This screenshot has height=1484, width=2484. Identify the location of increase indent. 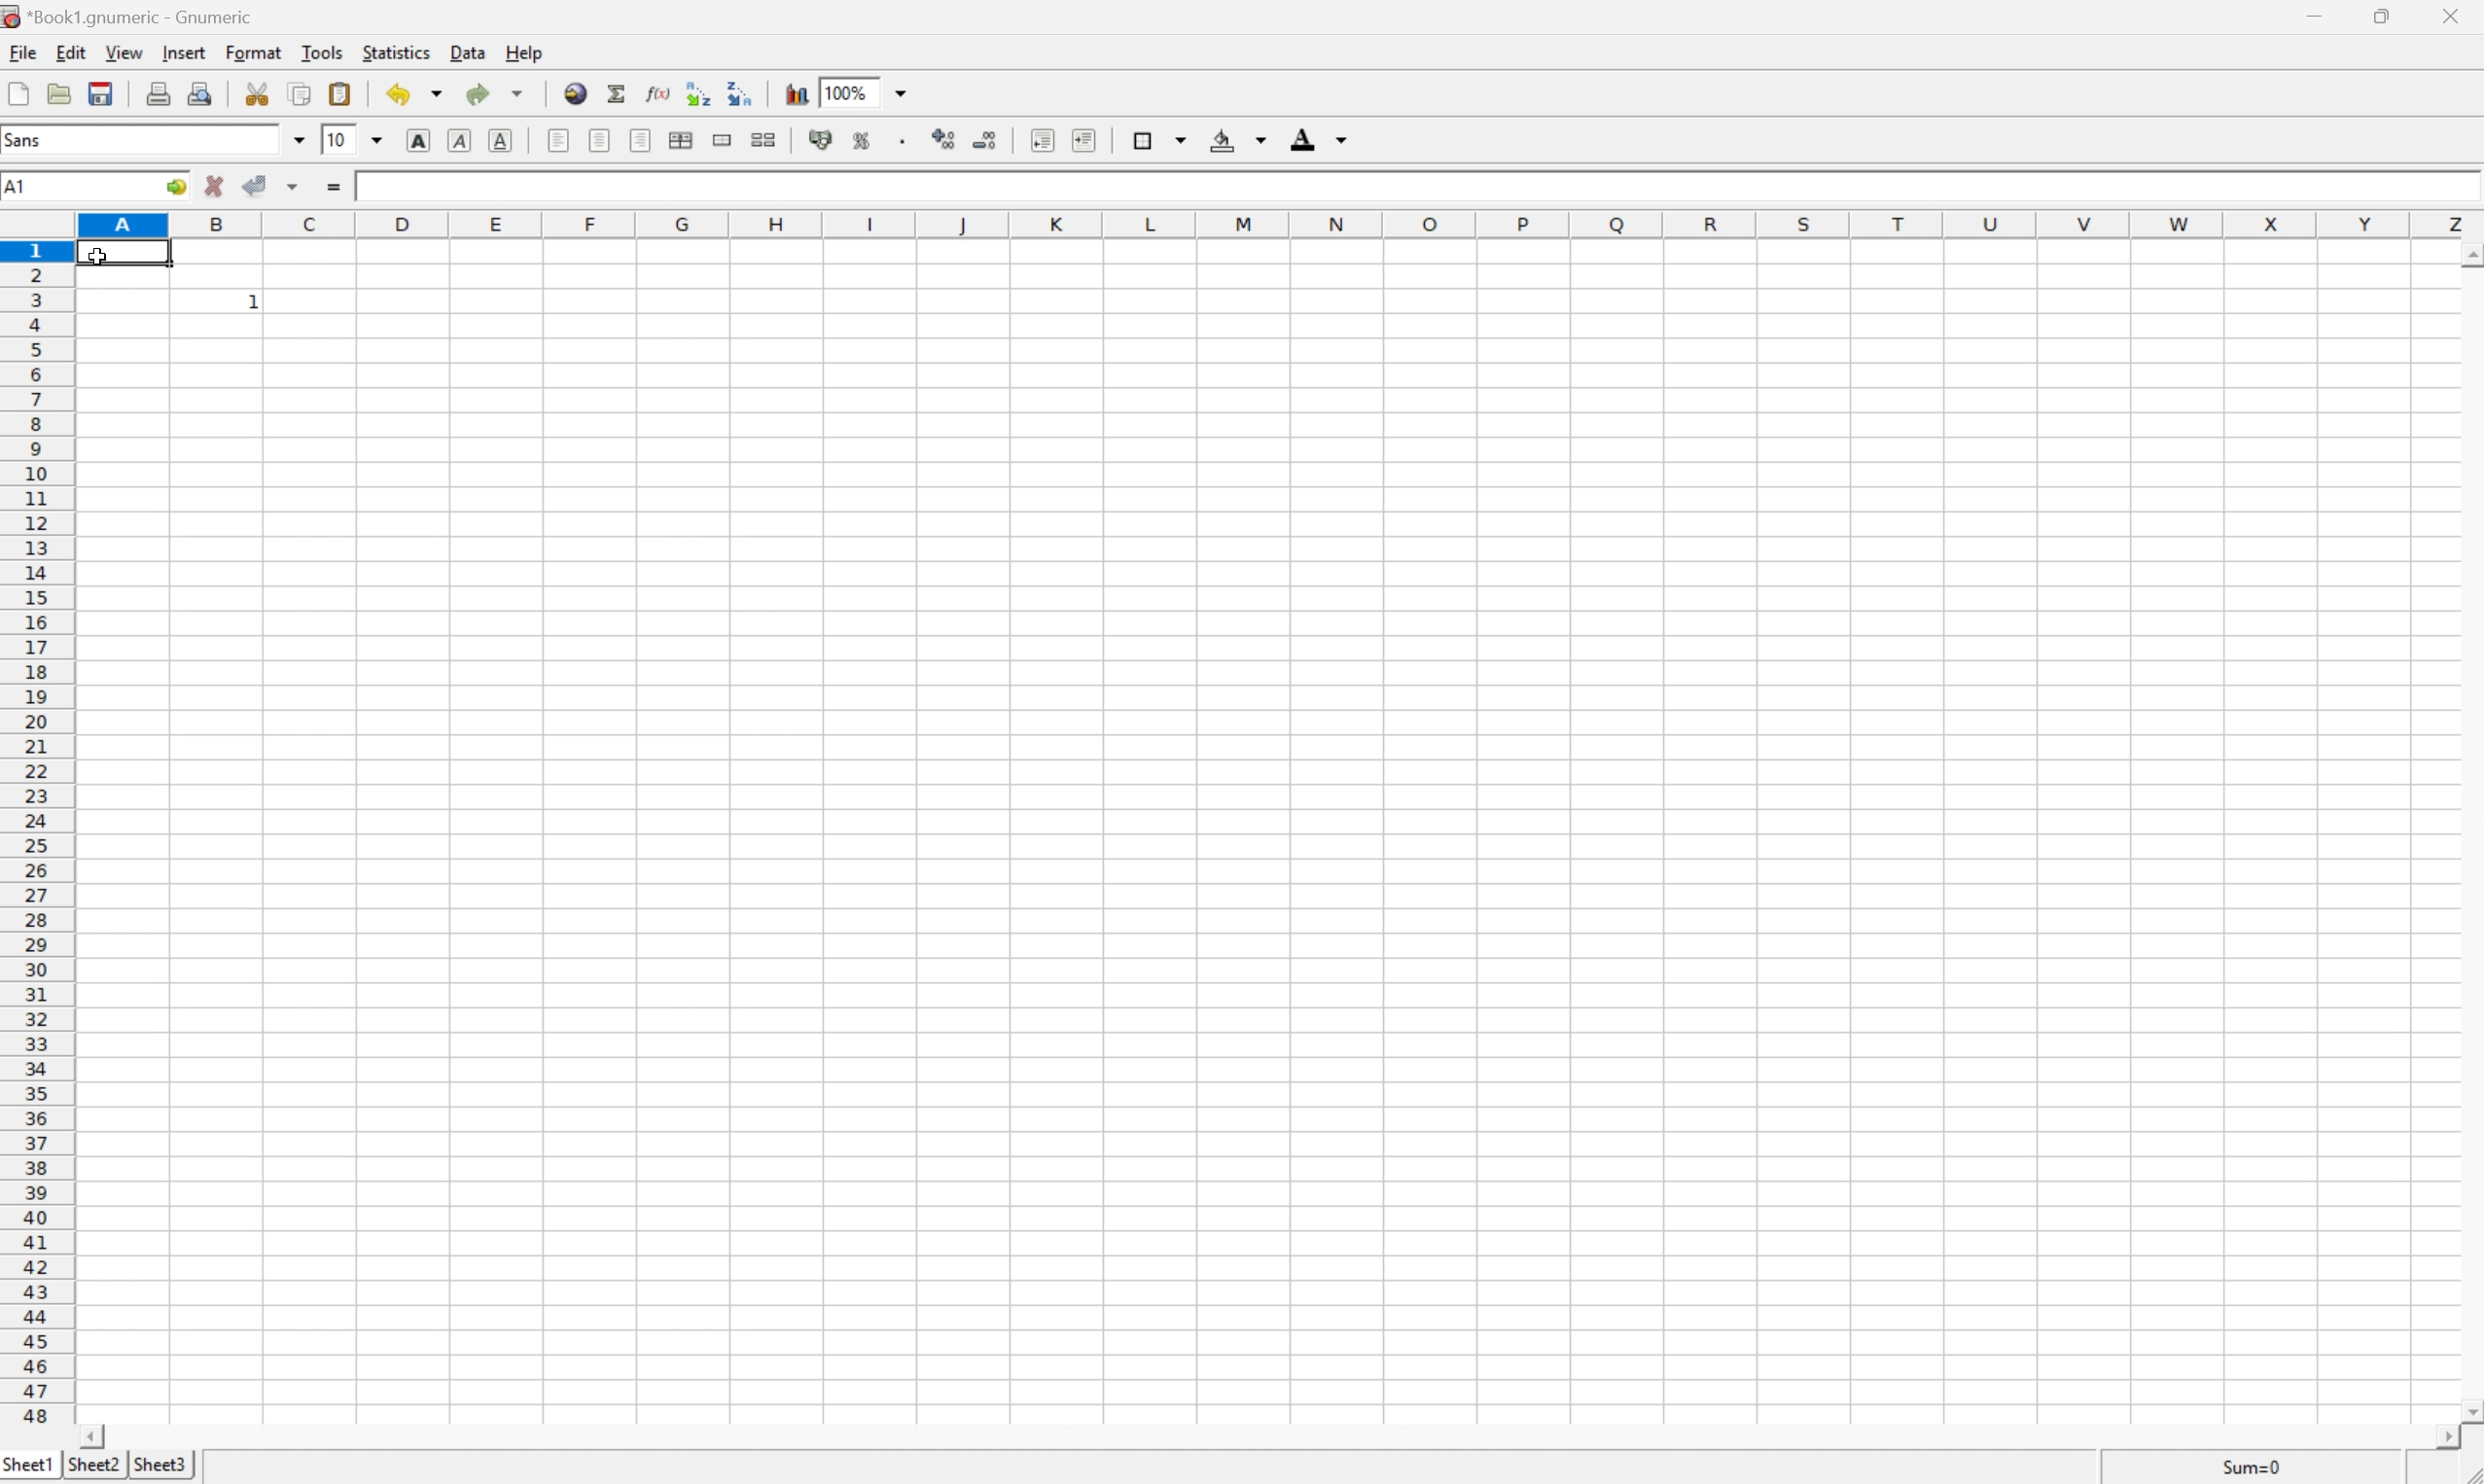
(1084, 138).